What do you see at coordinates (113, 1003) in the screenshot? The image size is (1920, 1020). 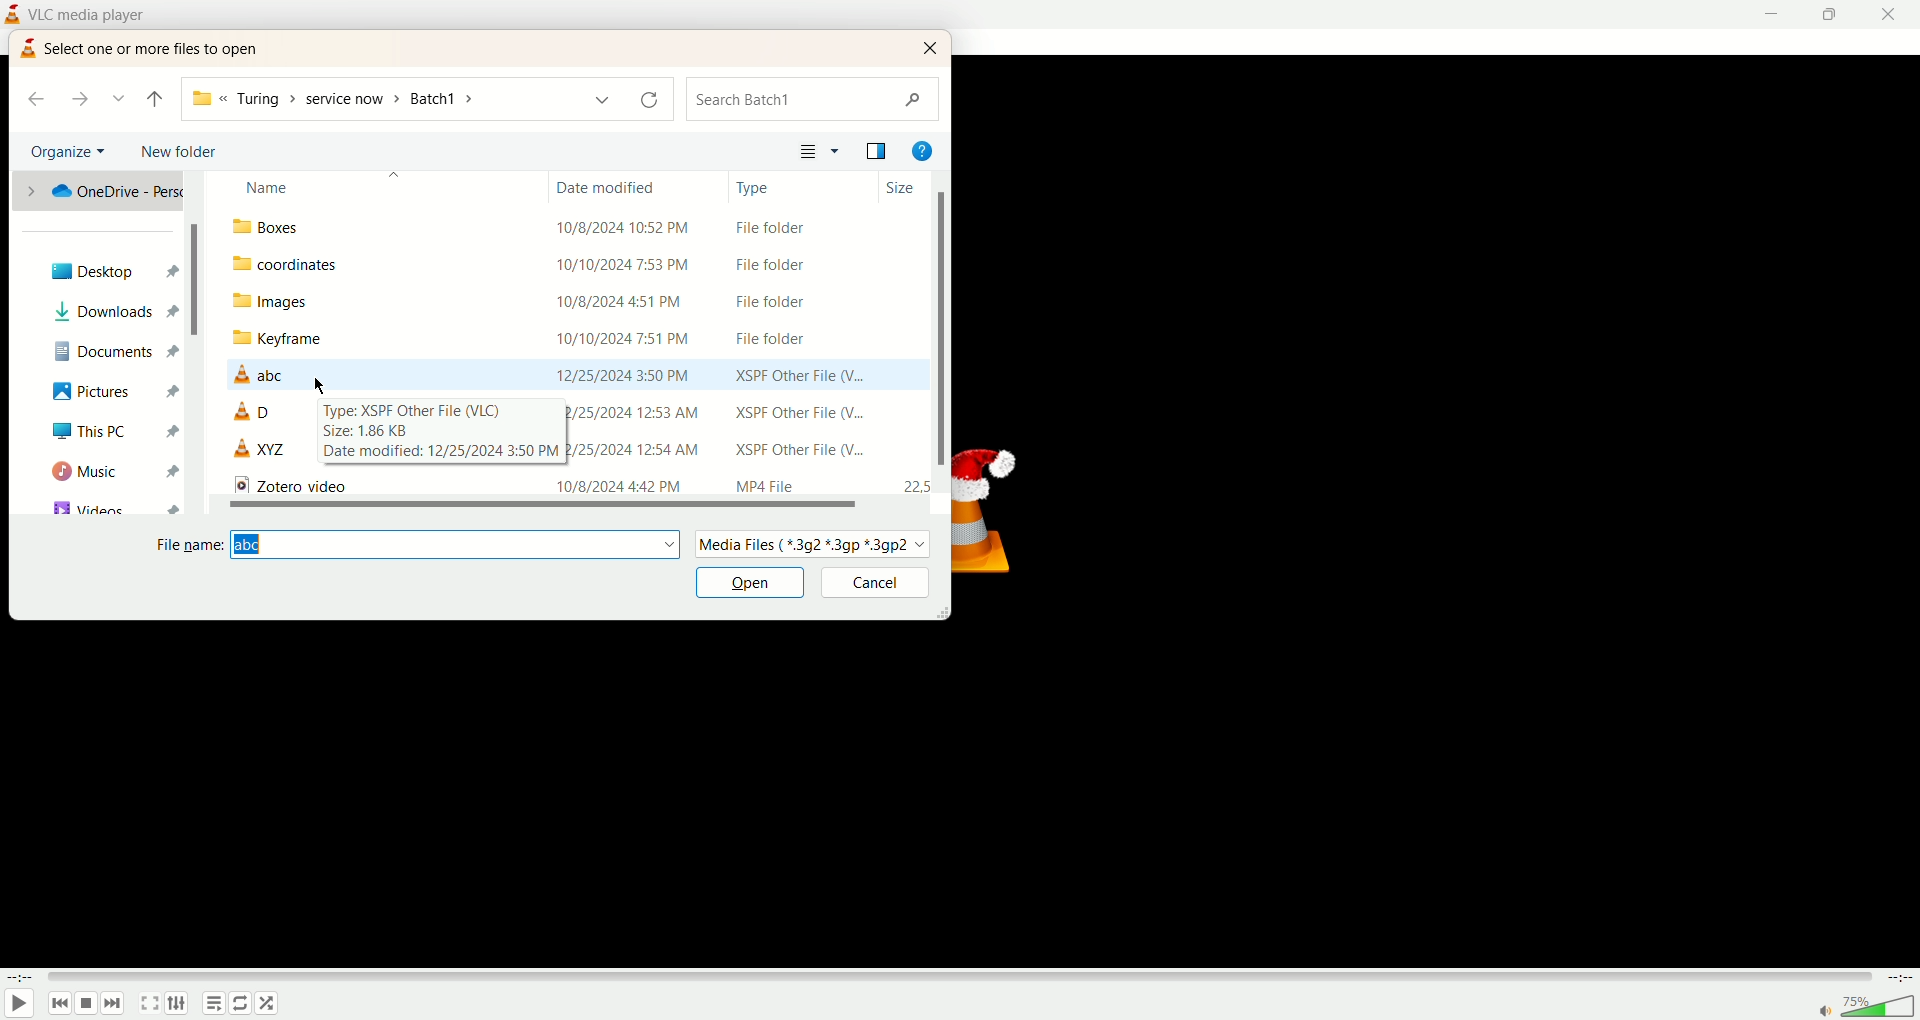 I see `next` at bounding box center [113, 1003].